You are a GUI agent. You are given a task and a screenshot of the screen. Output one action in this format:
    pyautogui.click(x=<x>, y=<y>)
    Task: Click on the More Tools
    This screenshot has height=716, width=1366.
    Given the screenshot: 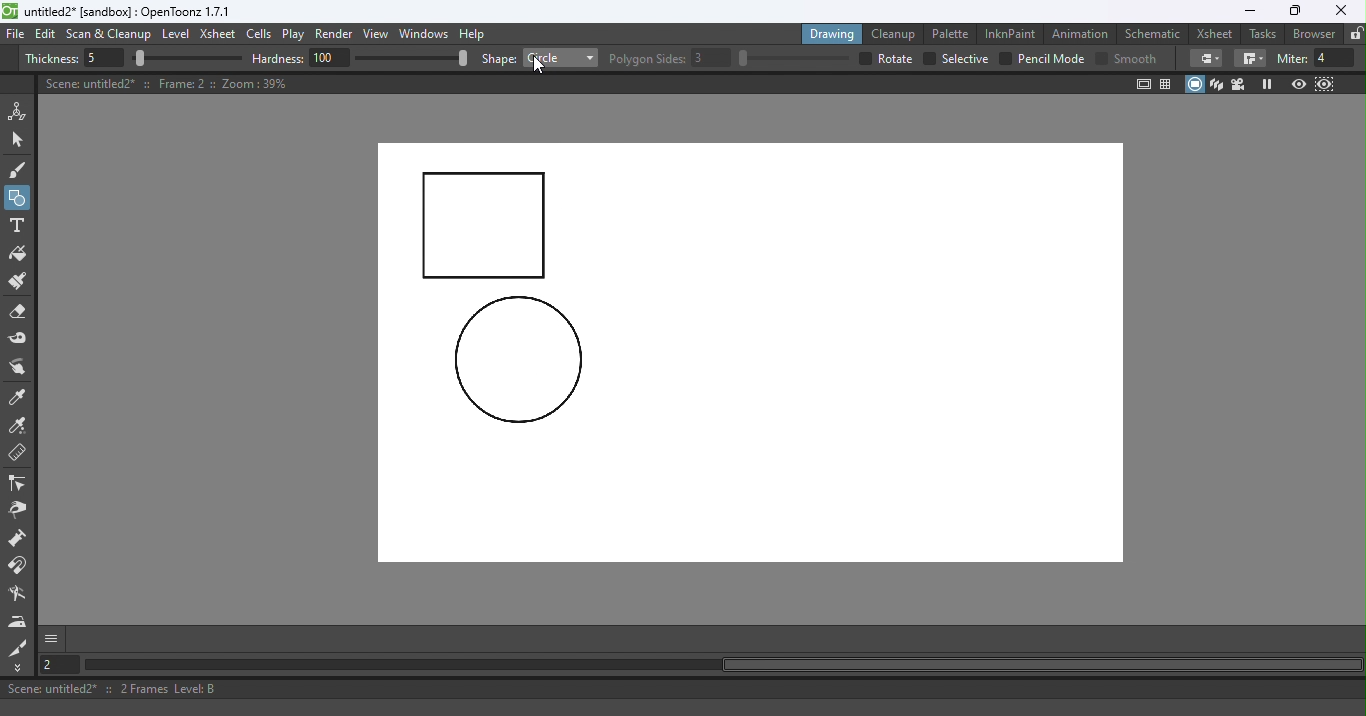 What is the action you would take?
    pyautogui.click(x=19, y=668)
    